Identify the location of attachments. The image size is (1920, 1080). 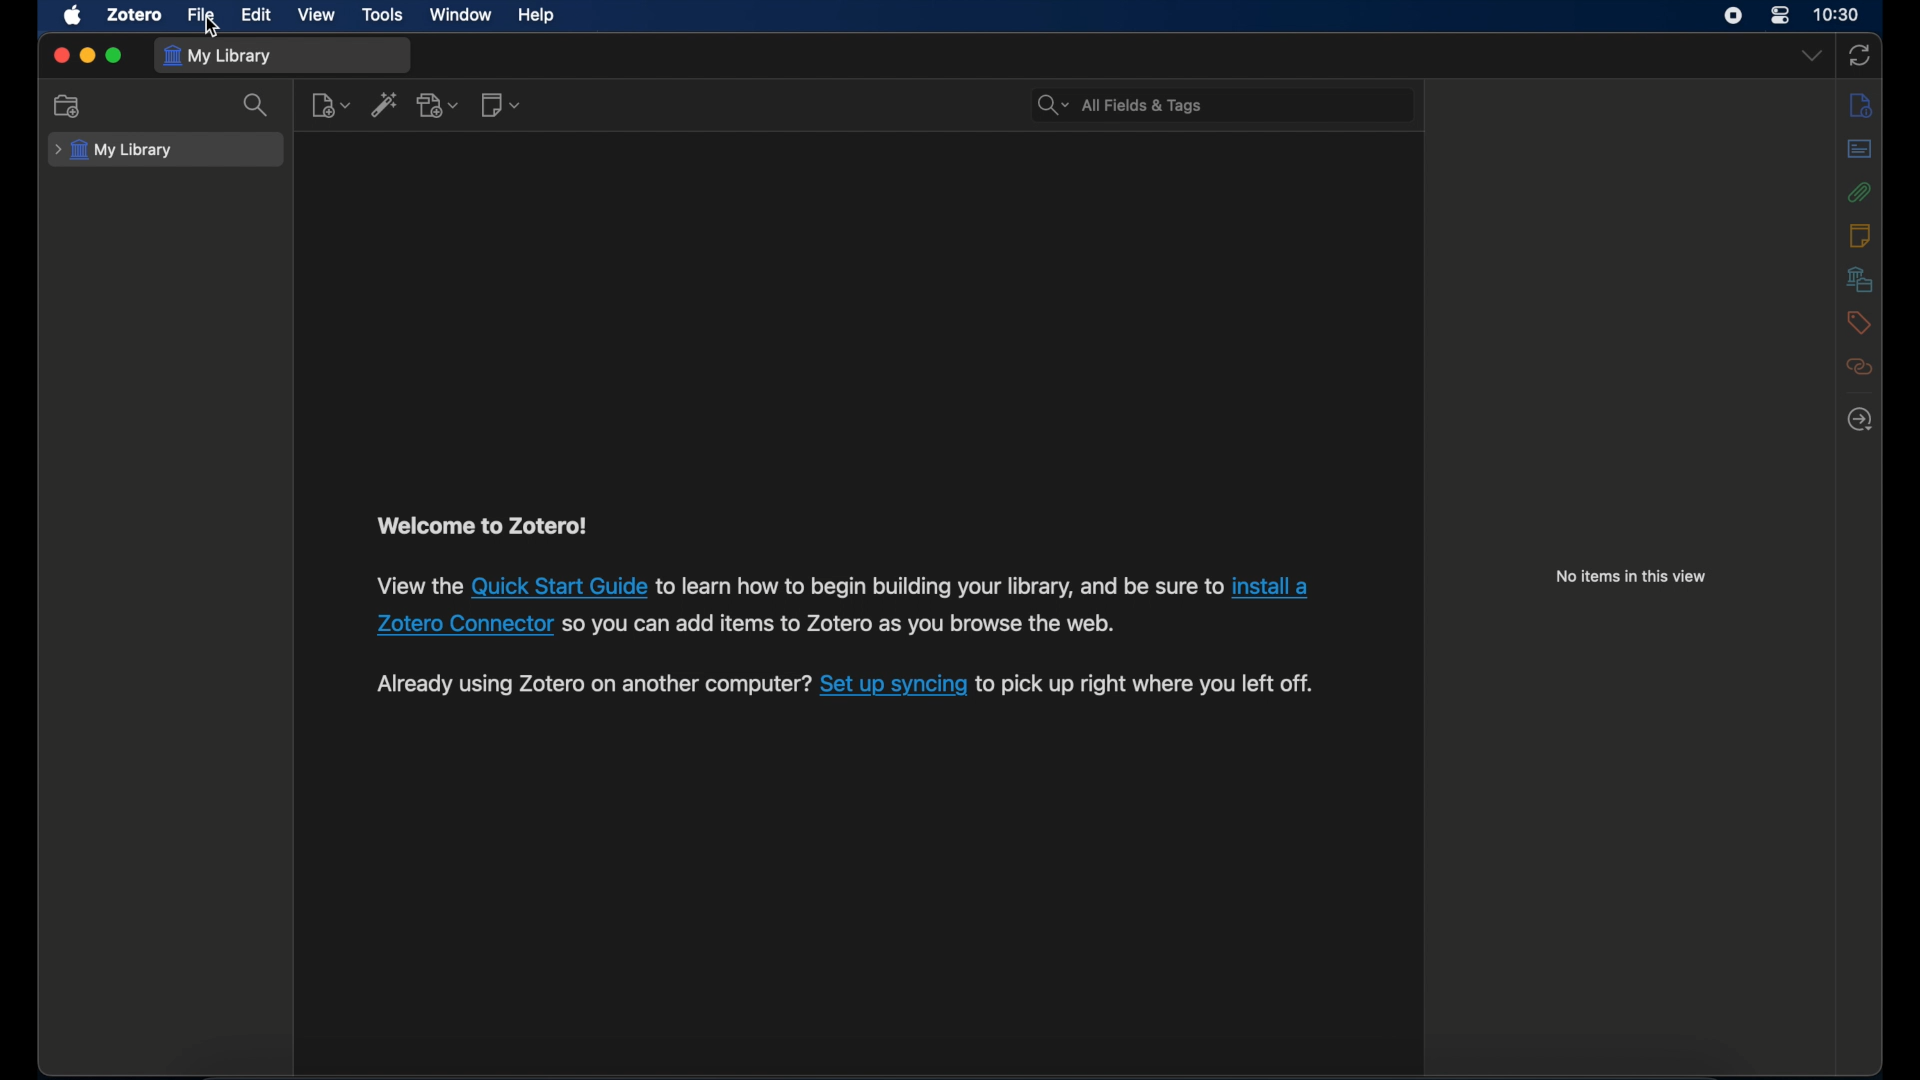
(1860, 192).